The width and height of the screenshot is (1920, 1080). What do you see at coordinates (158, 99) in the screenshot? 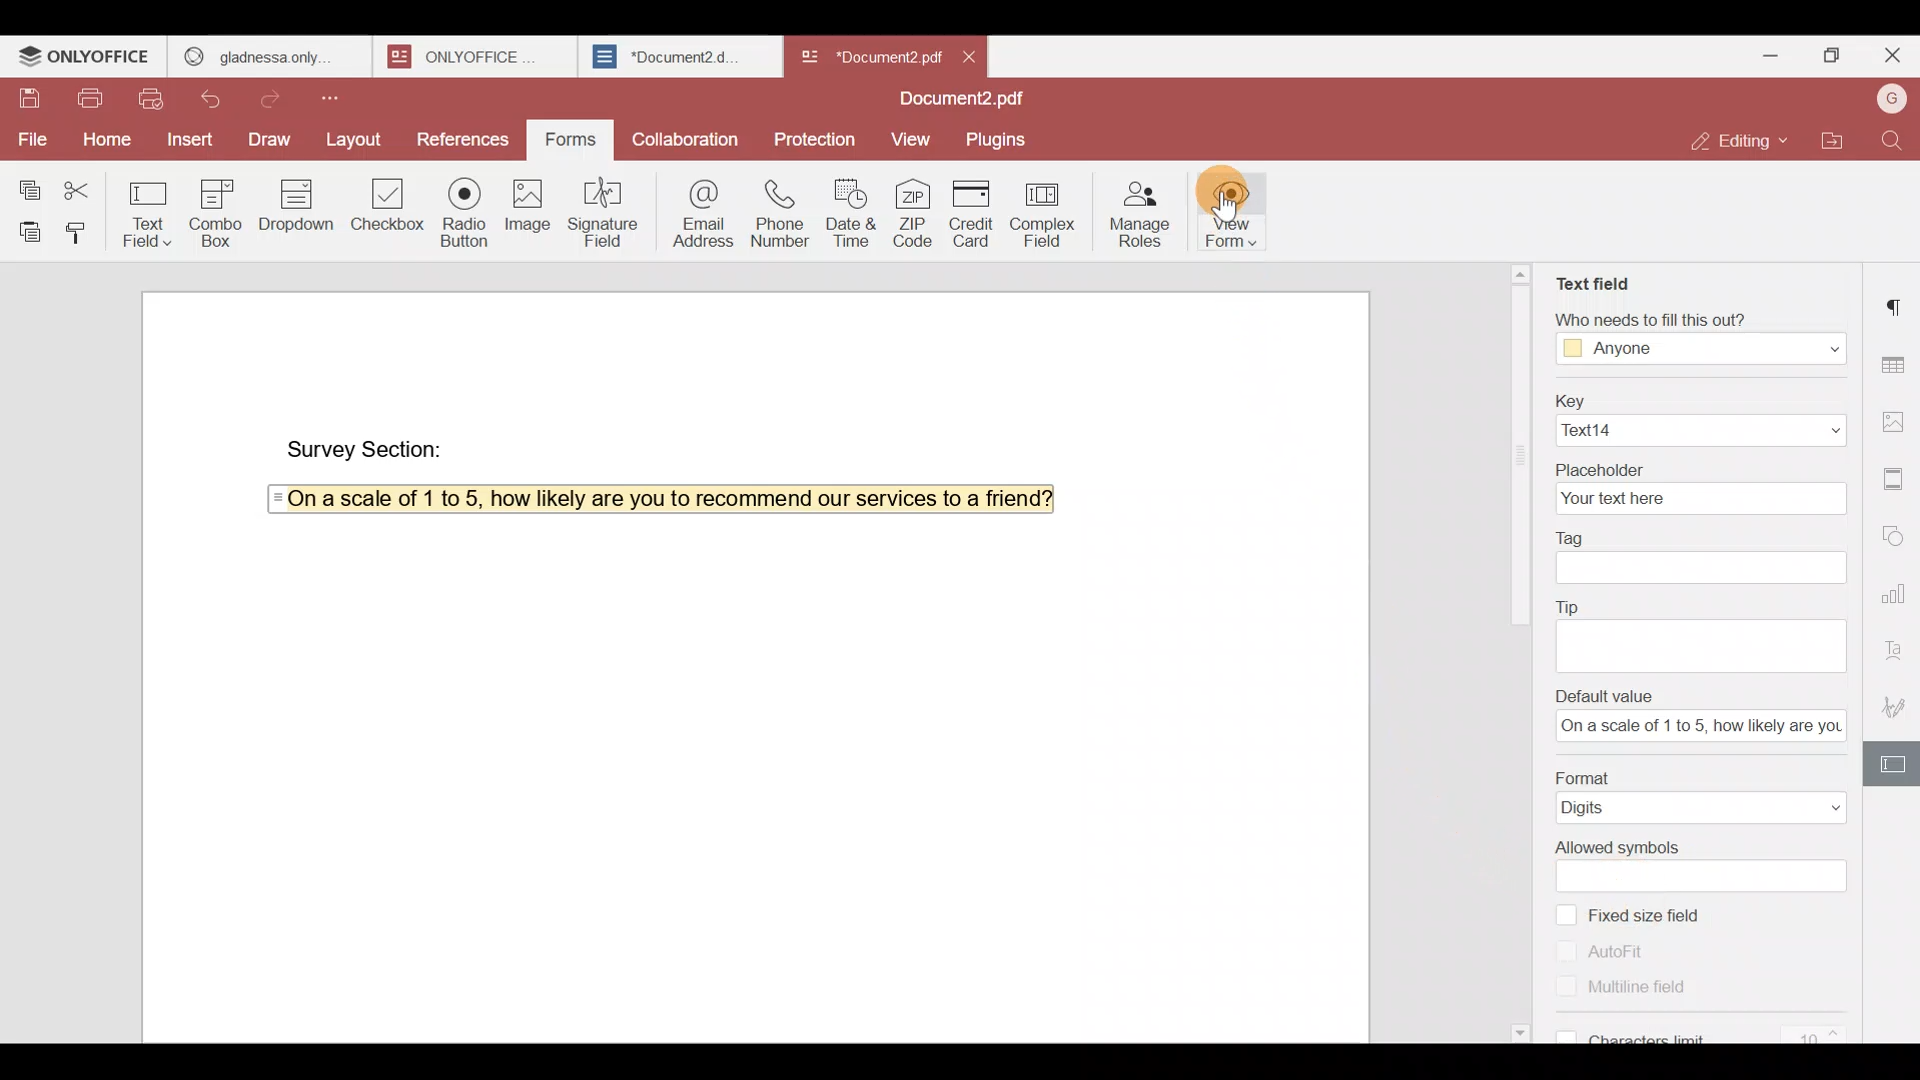
I see `Quick print` at bounding box center [158, 99].